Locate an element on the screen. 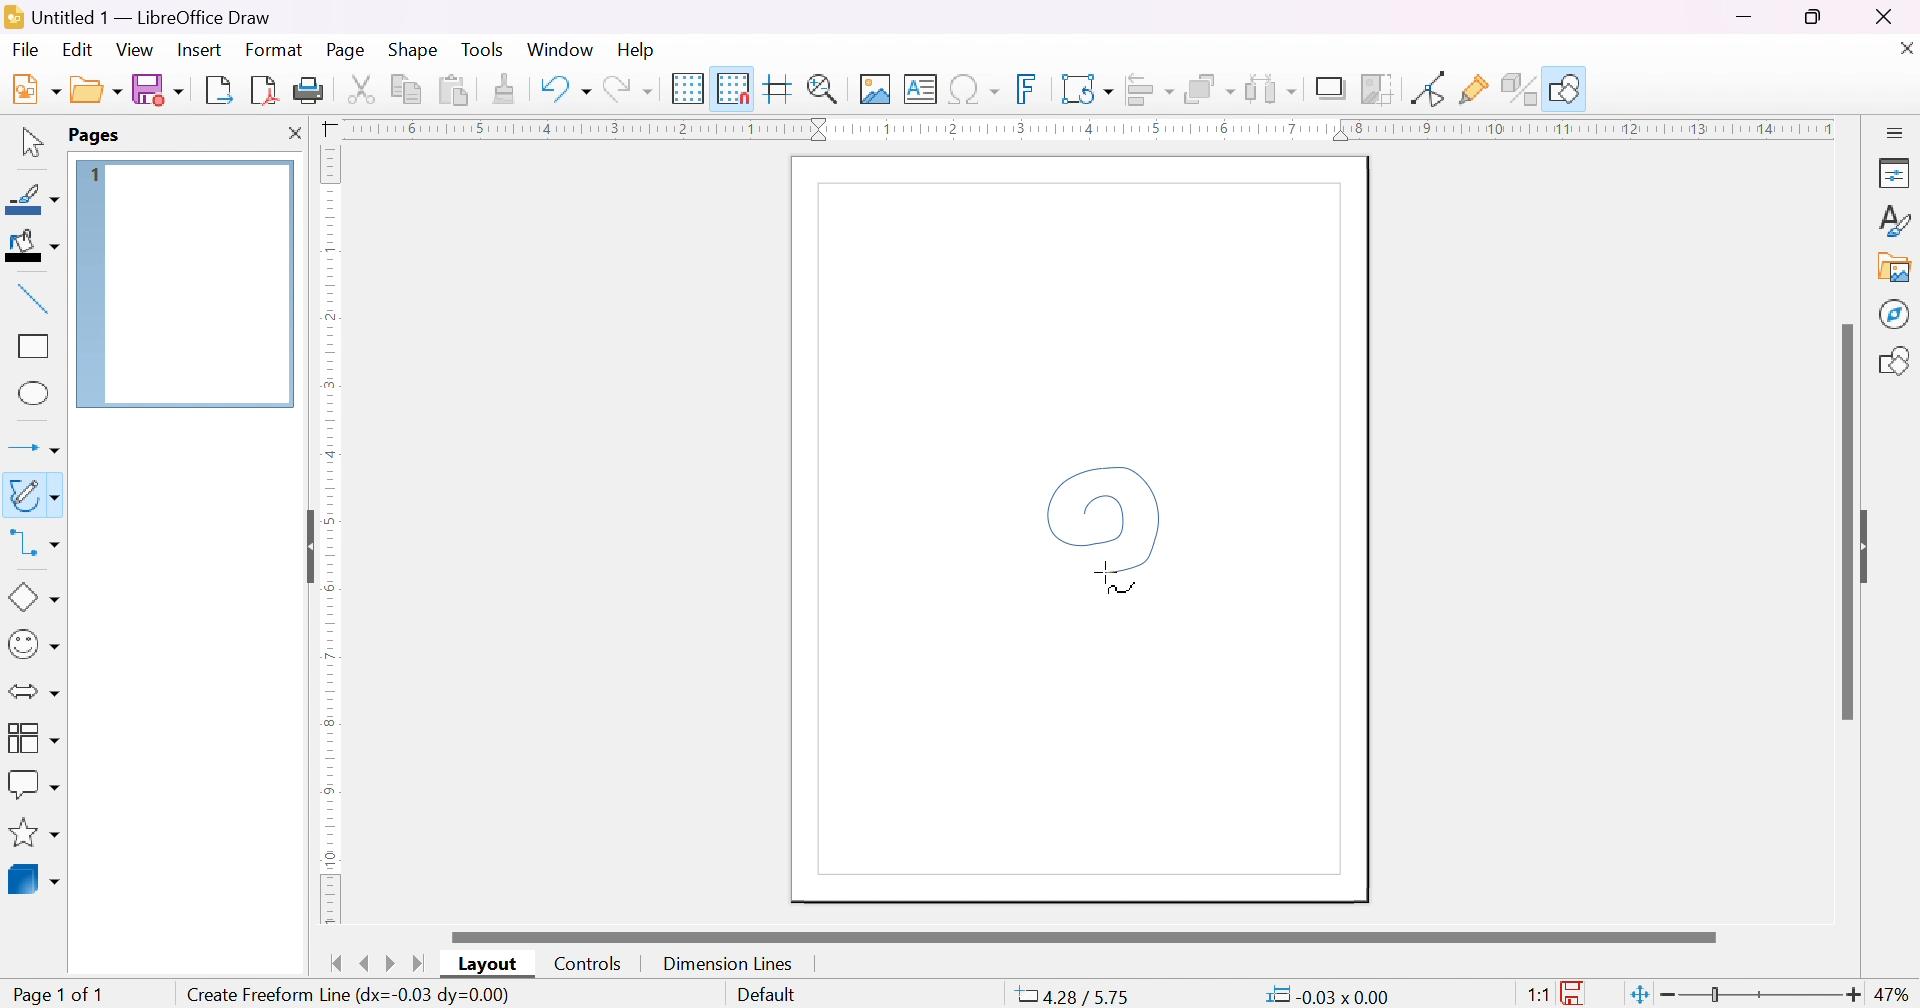  insert fontwork text is located at coordinates (1027, 88).